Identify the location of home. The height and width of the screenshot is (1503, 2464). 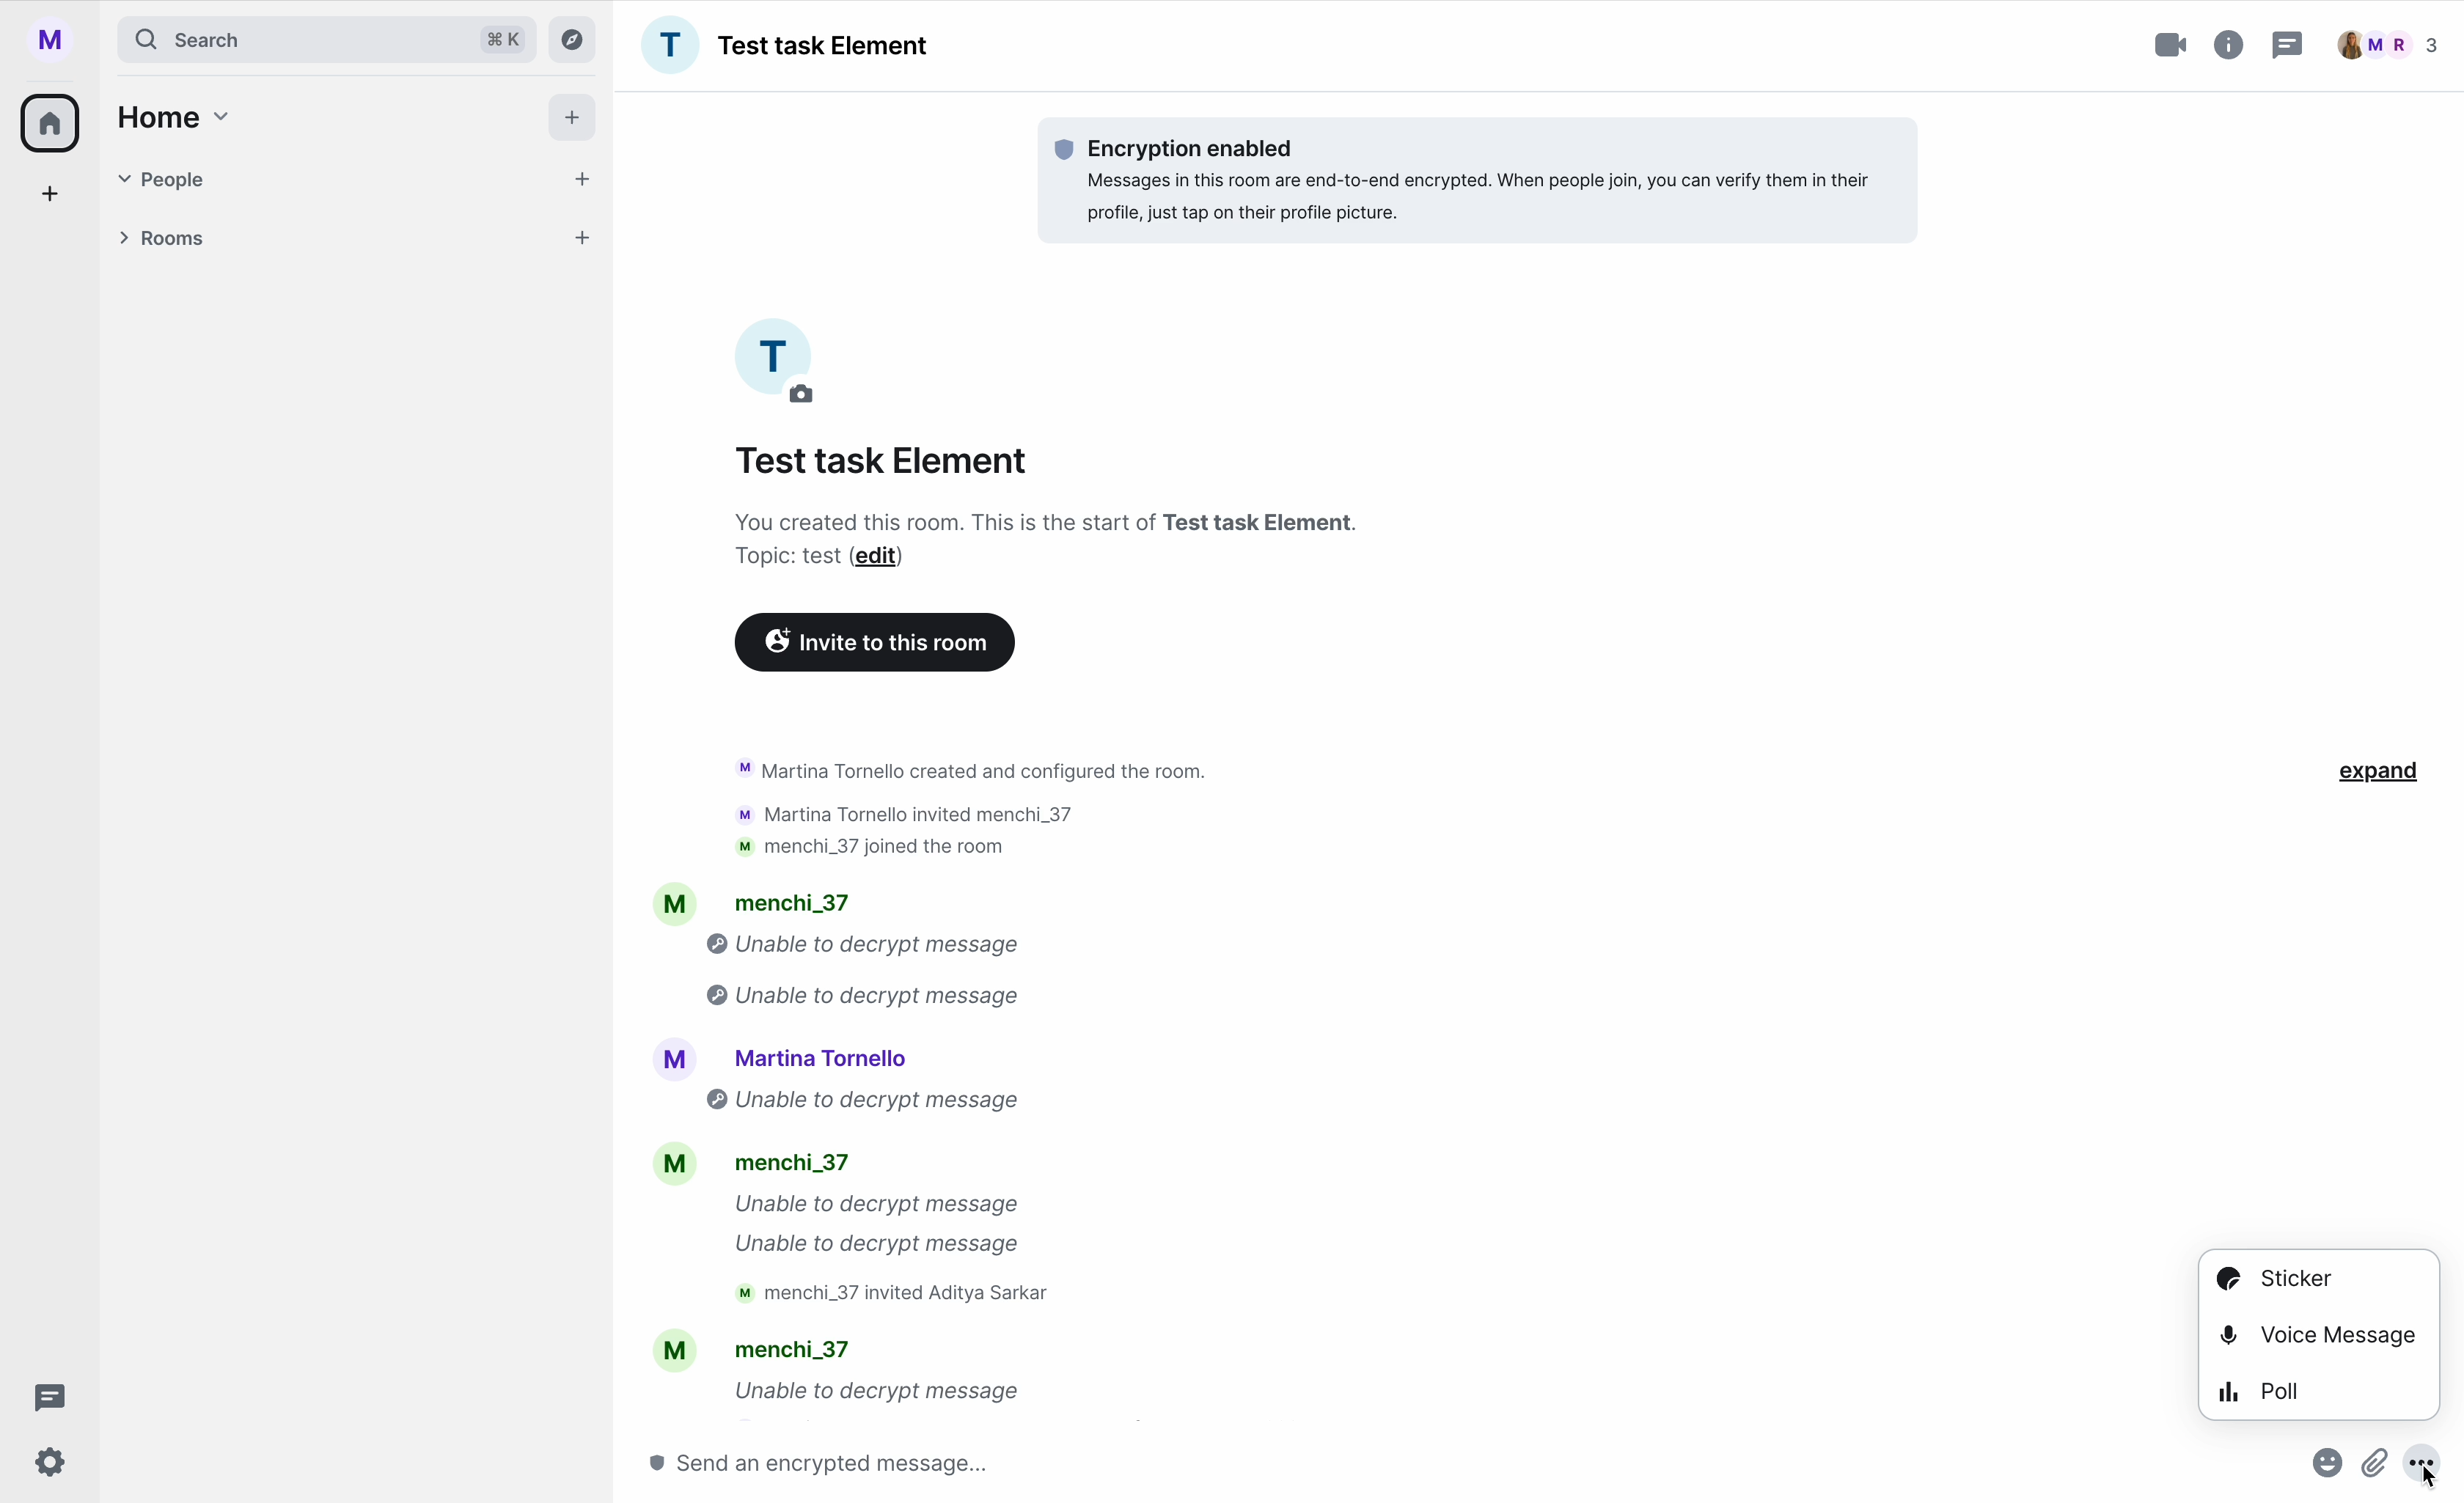
(169, 116).